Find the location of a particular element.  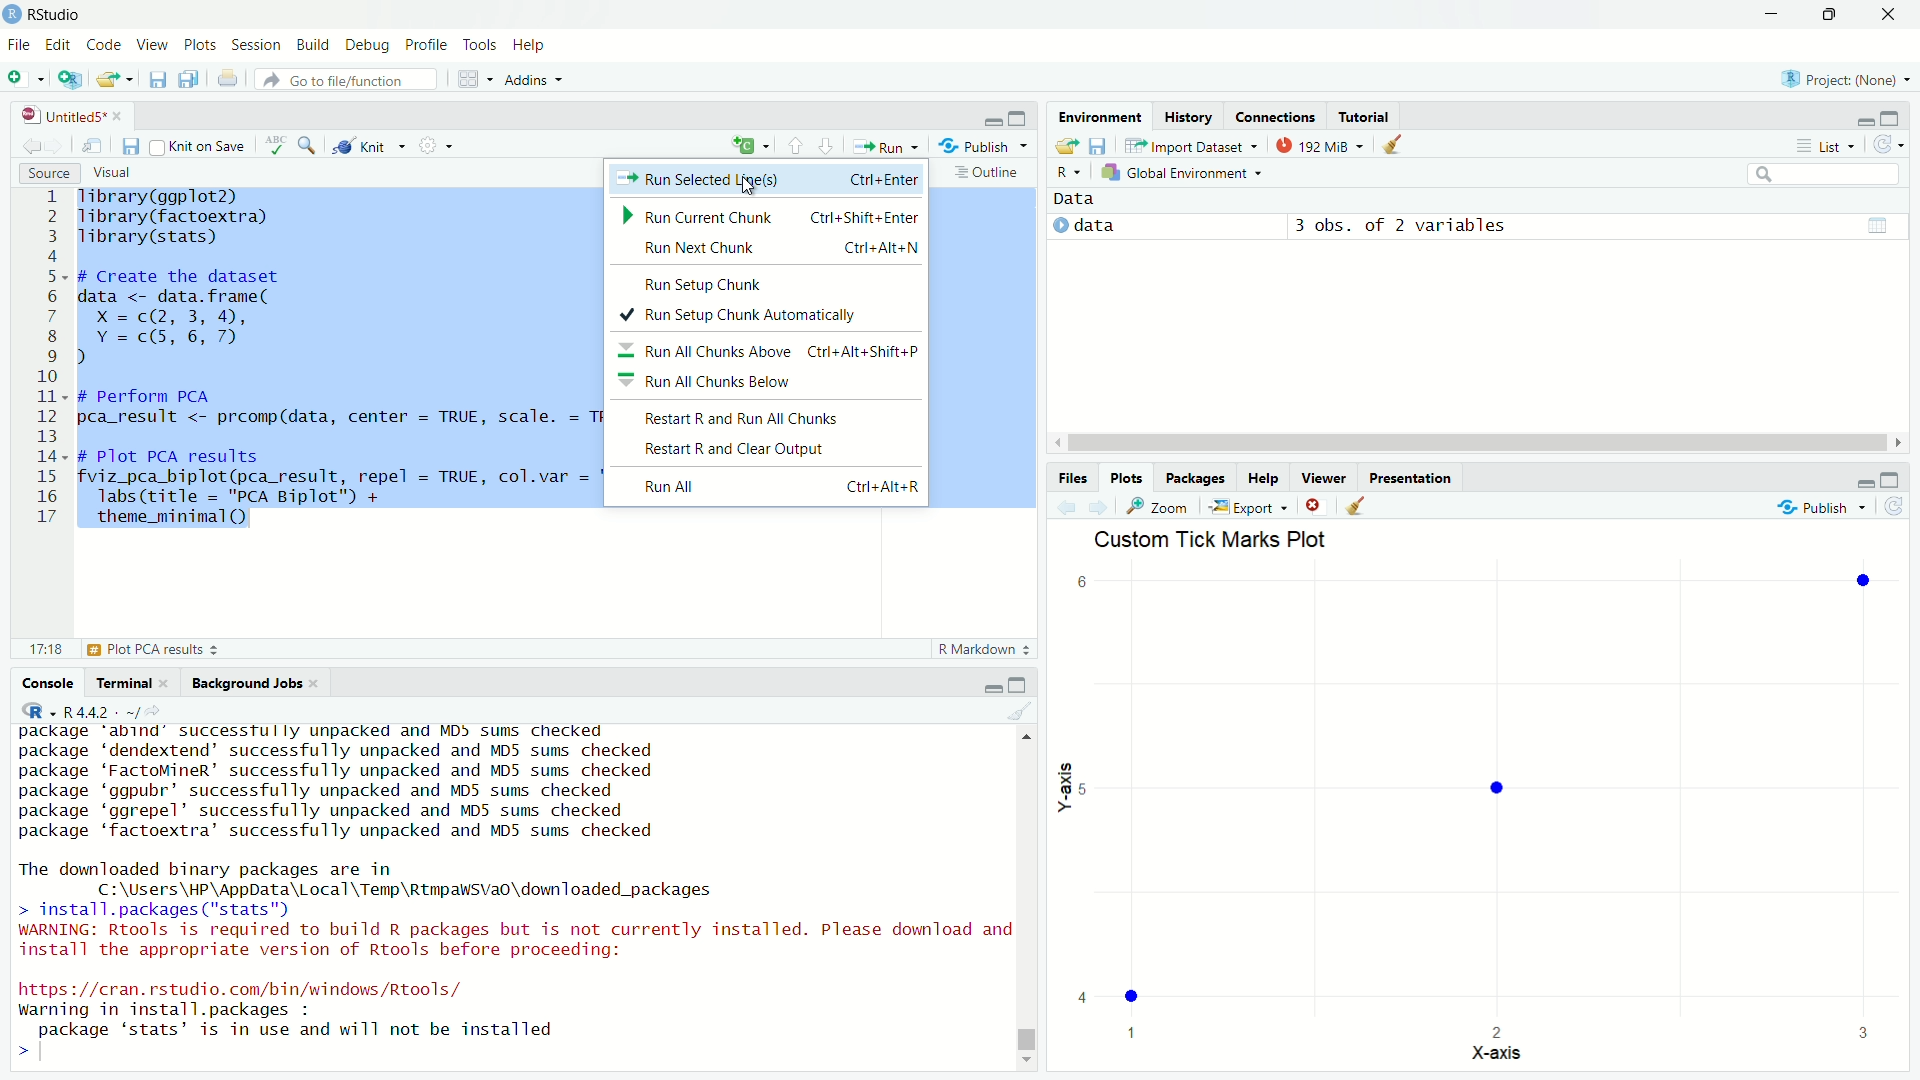

publish is located at coordinates (985, 147).